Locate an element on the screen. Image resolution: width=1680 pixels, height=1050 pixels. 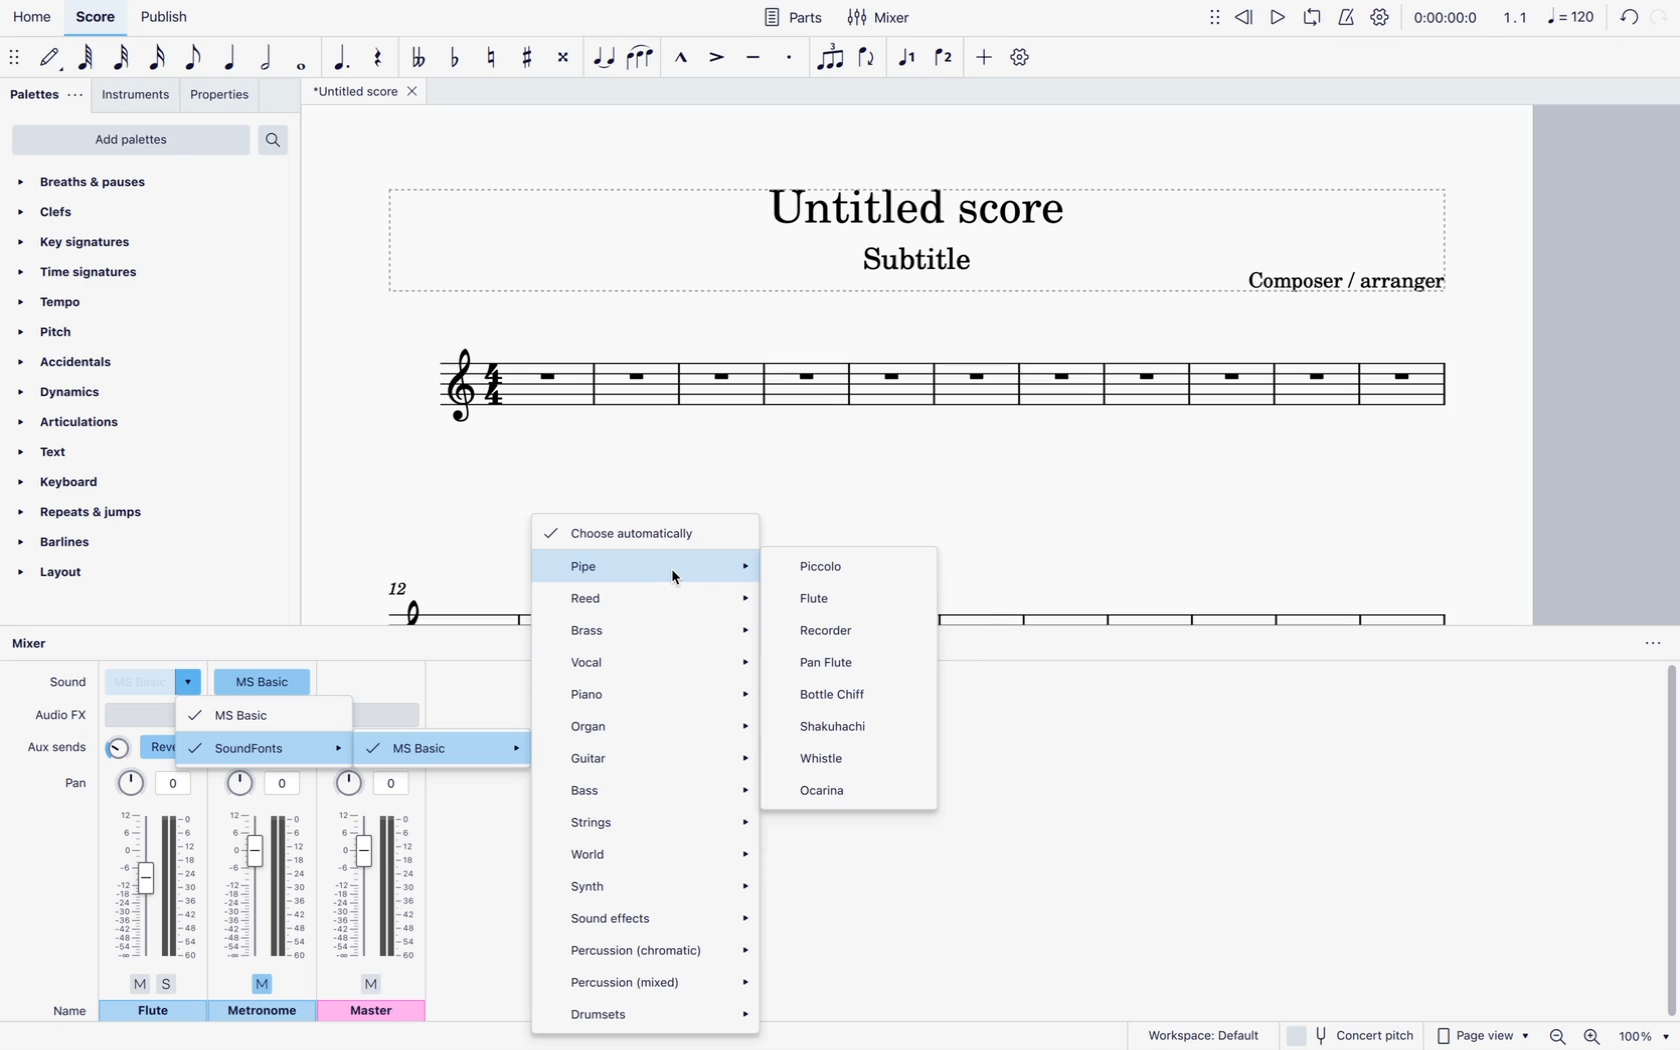
score is located at coordinates (95, 18).